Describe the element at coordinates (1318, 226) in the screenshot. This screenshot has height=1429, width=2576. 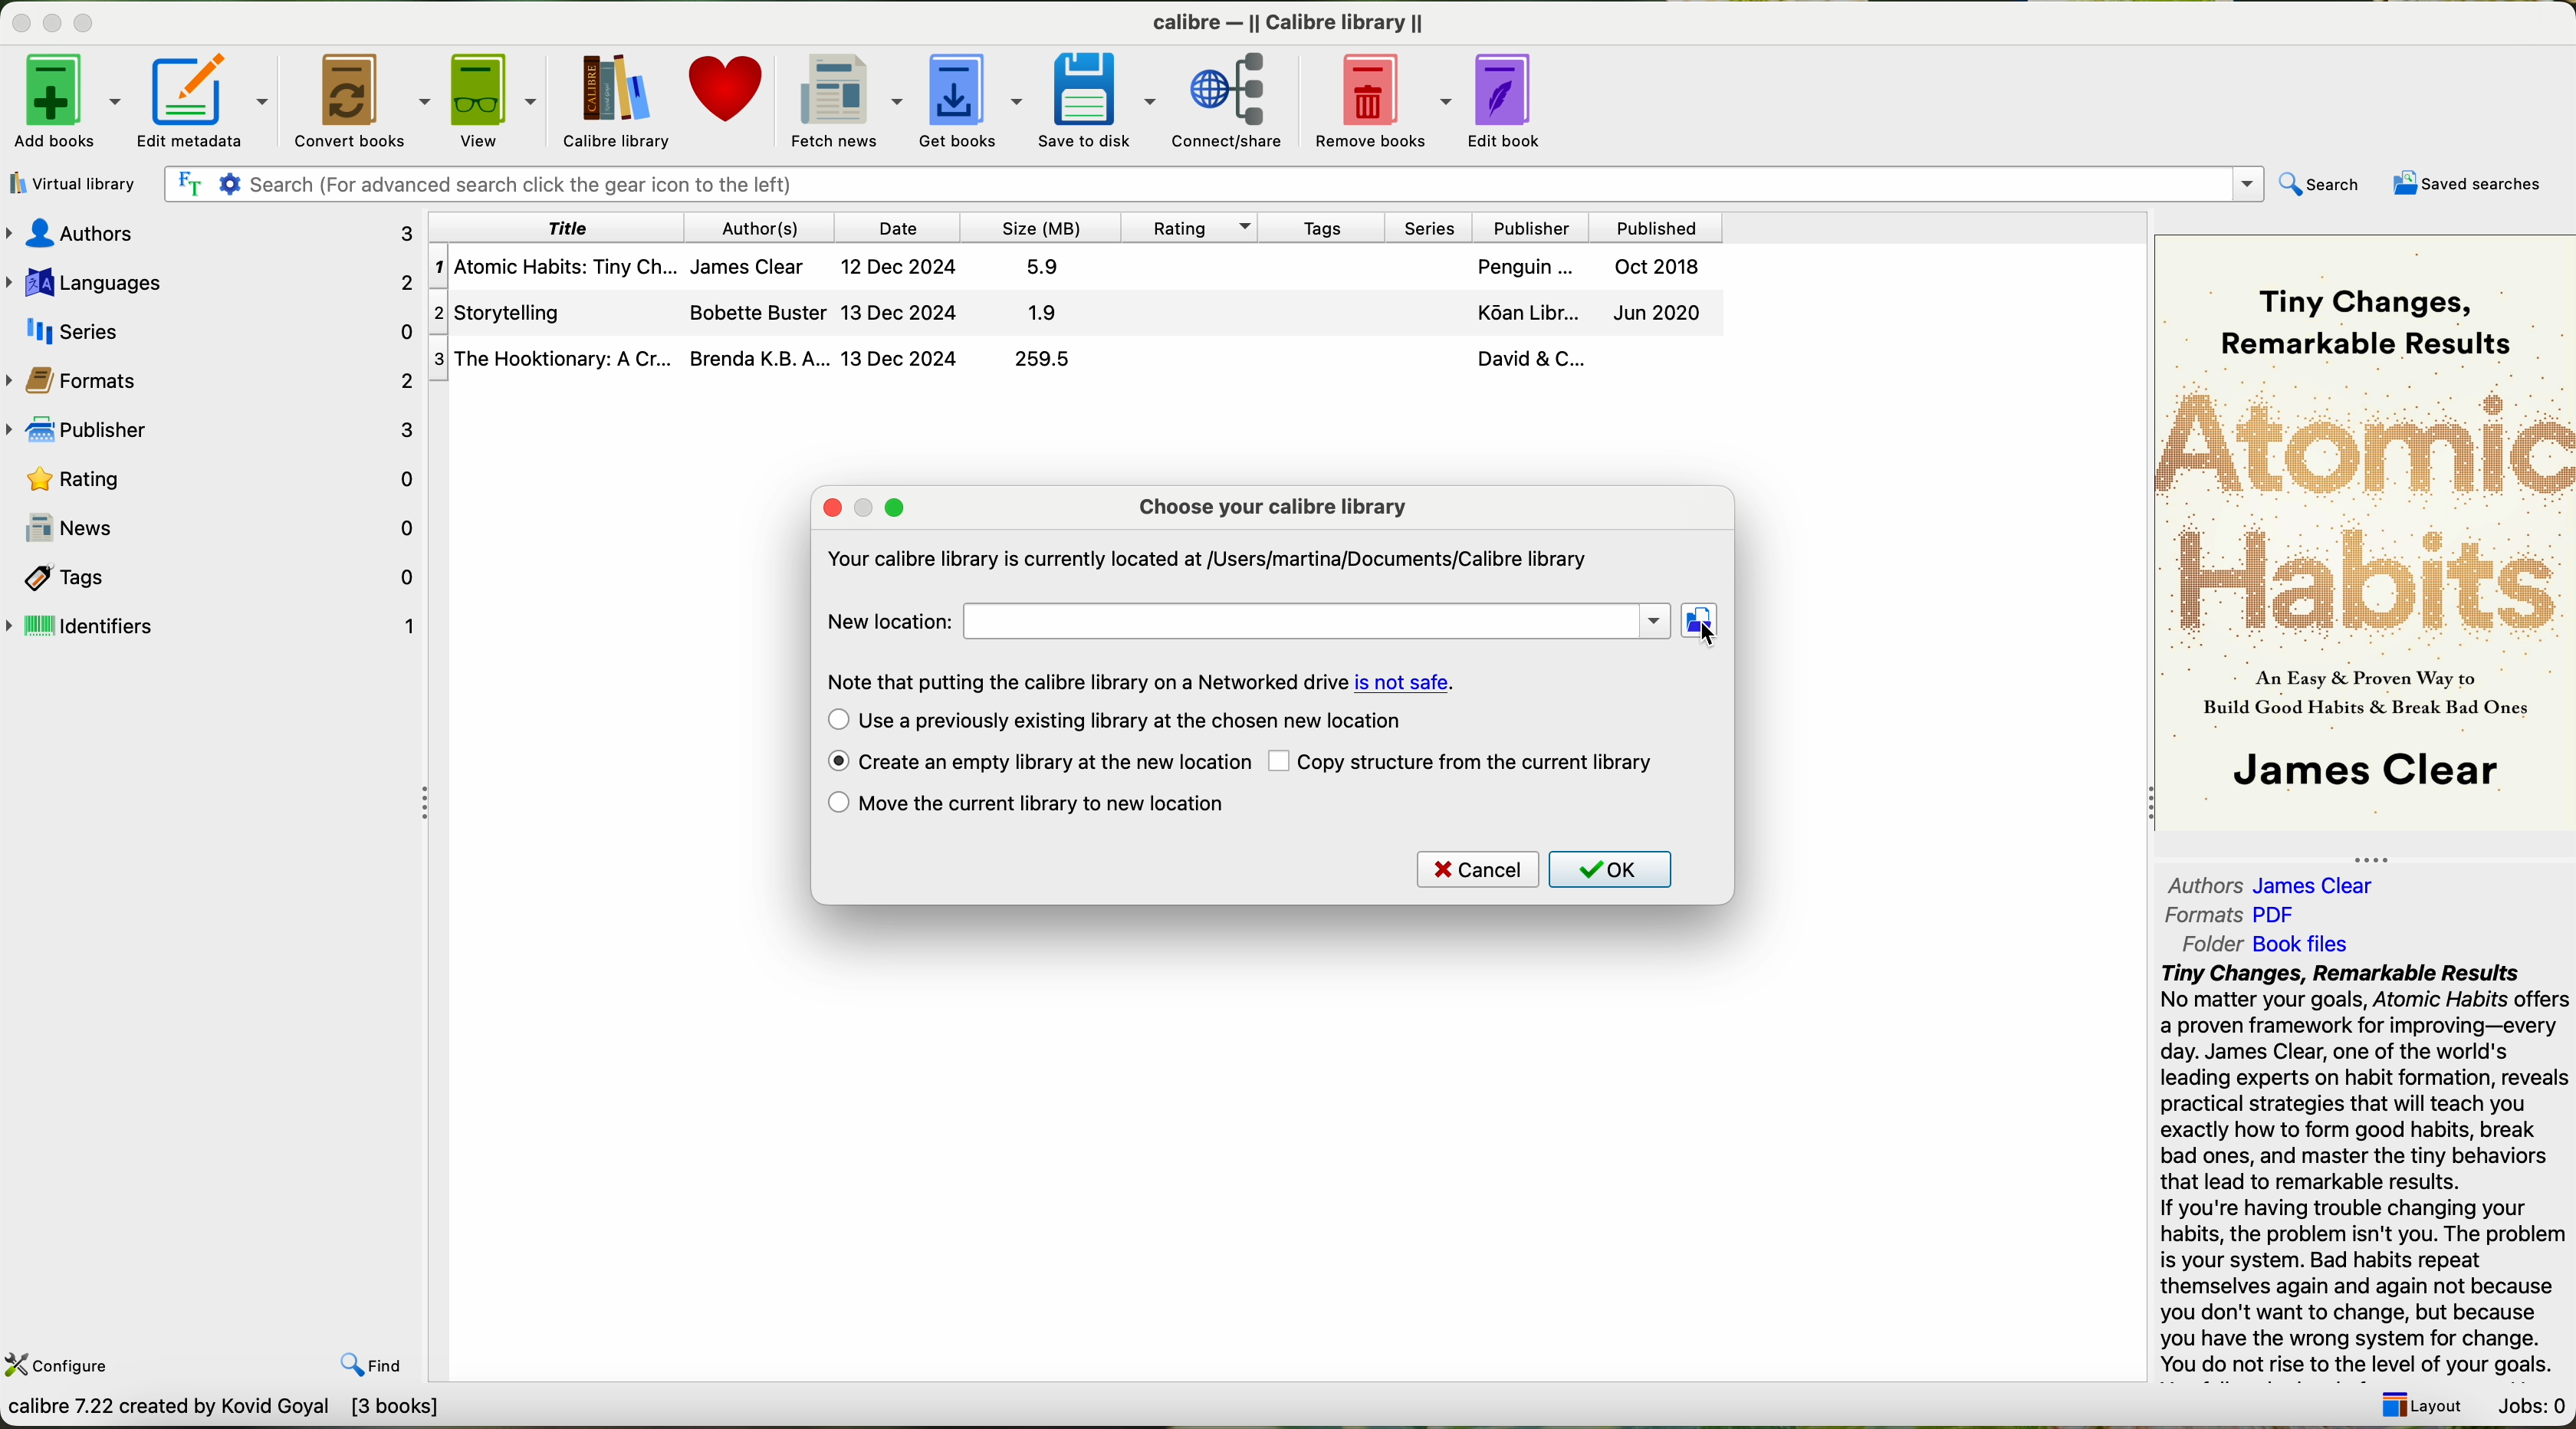
I see `tags` at that location.